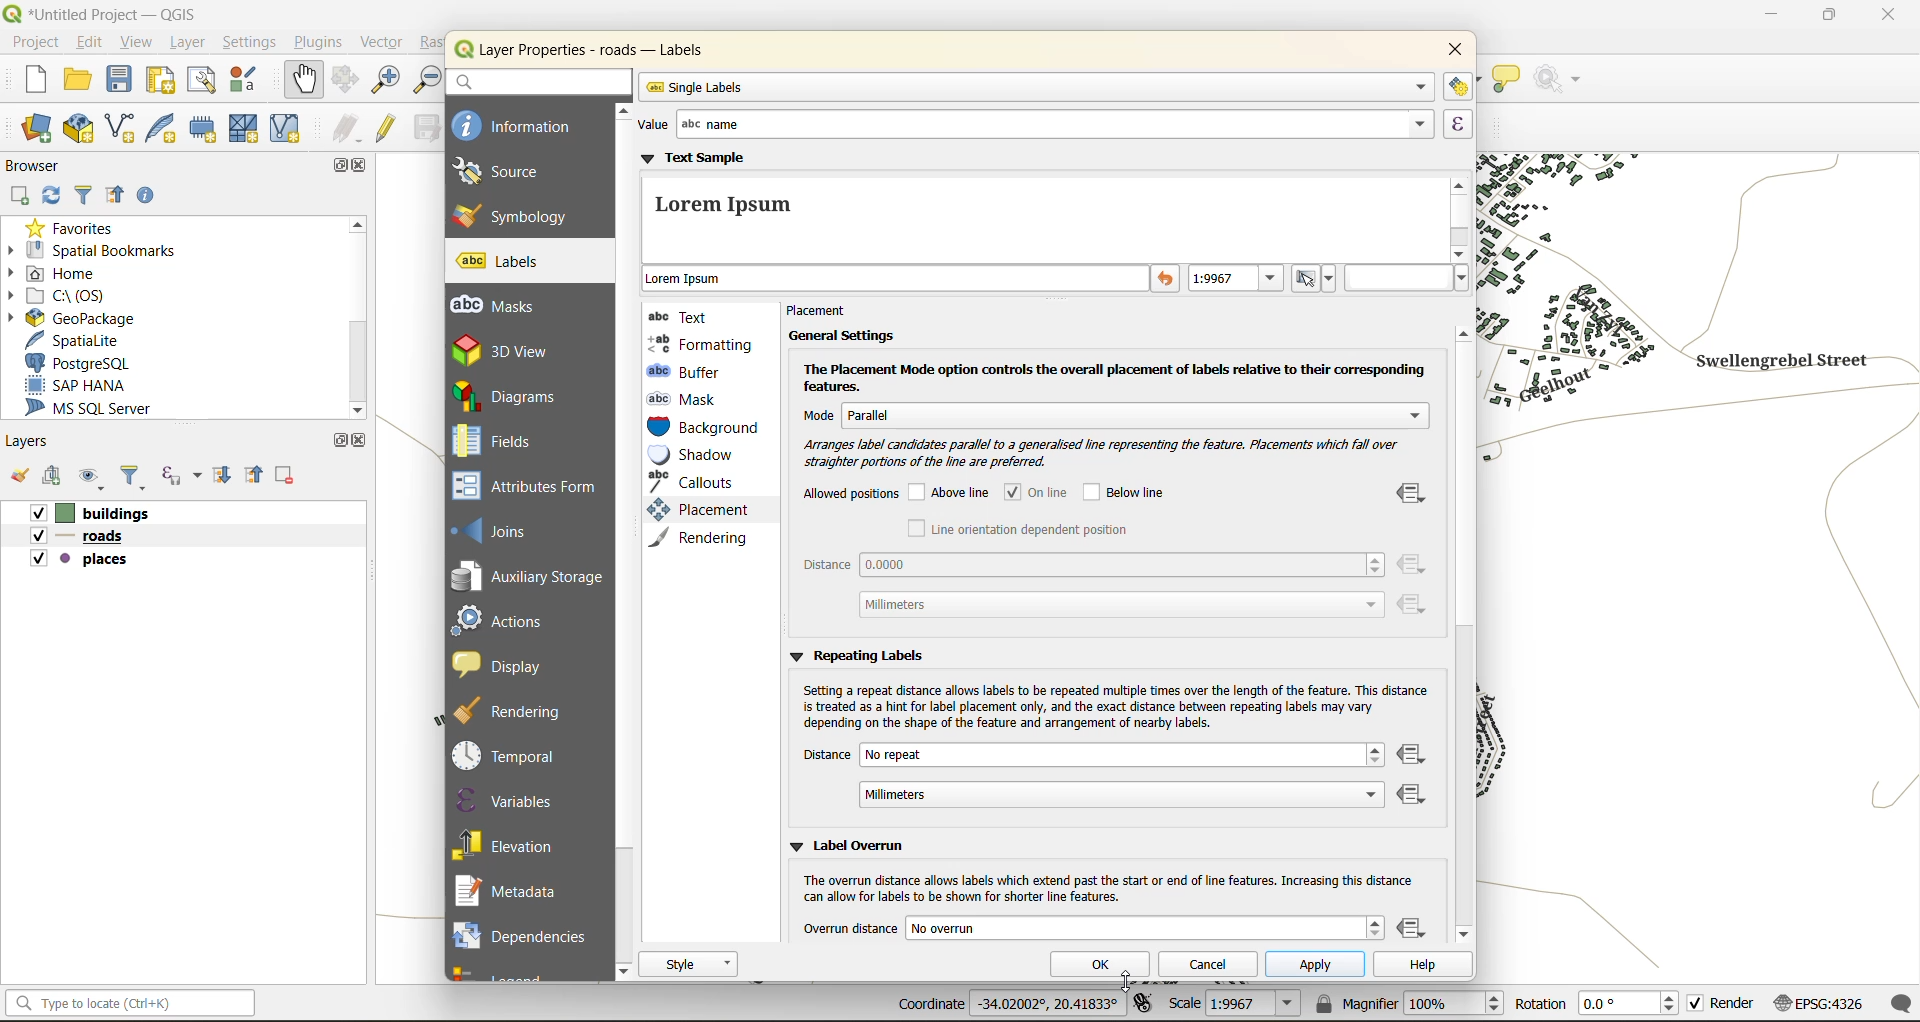 This screenshot has width=1920, height=1022. I want to click on help, so click(1421, 967).